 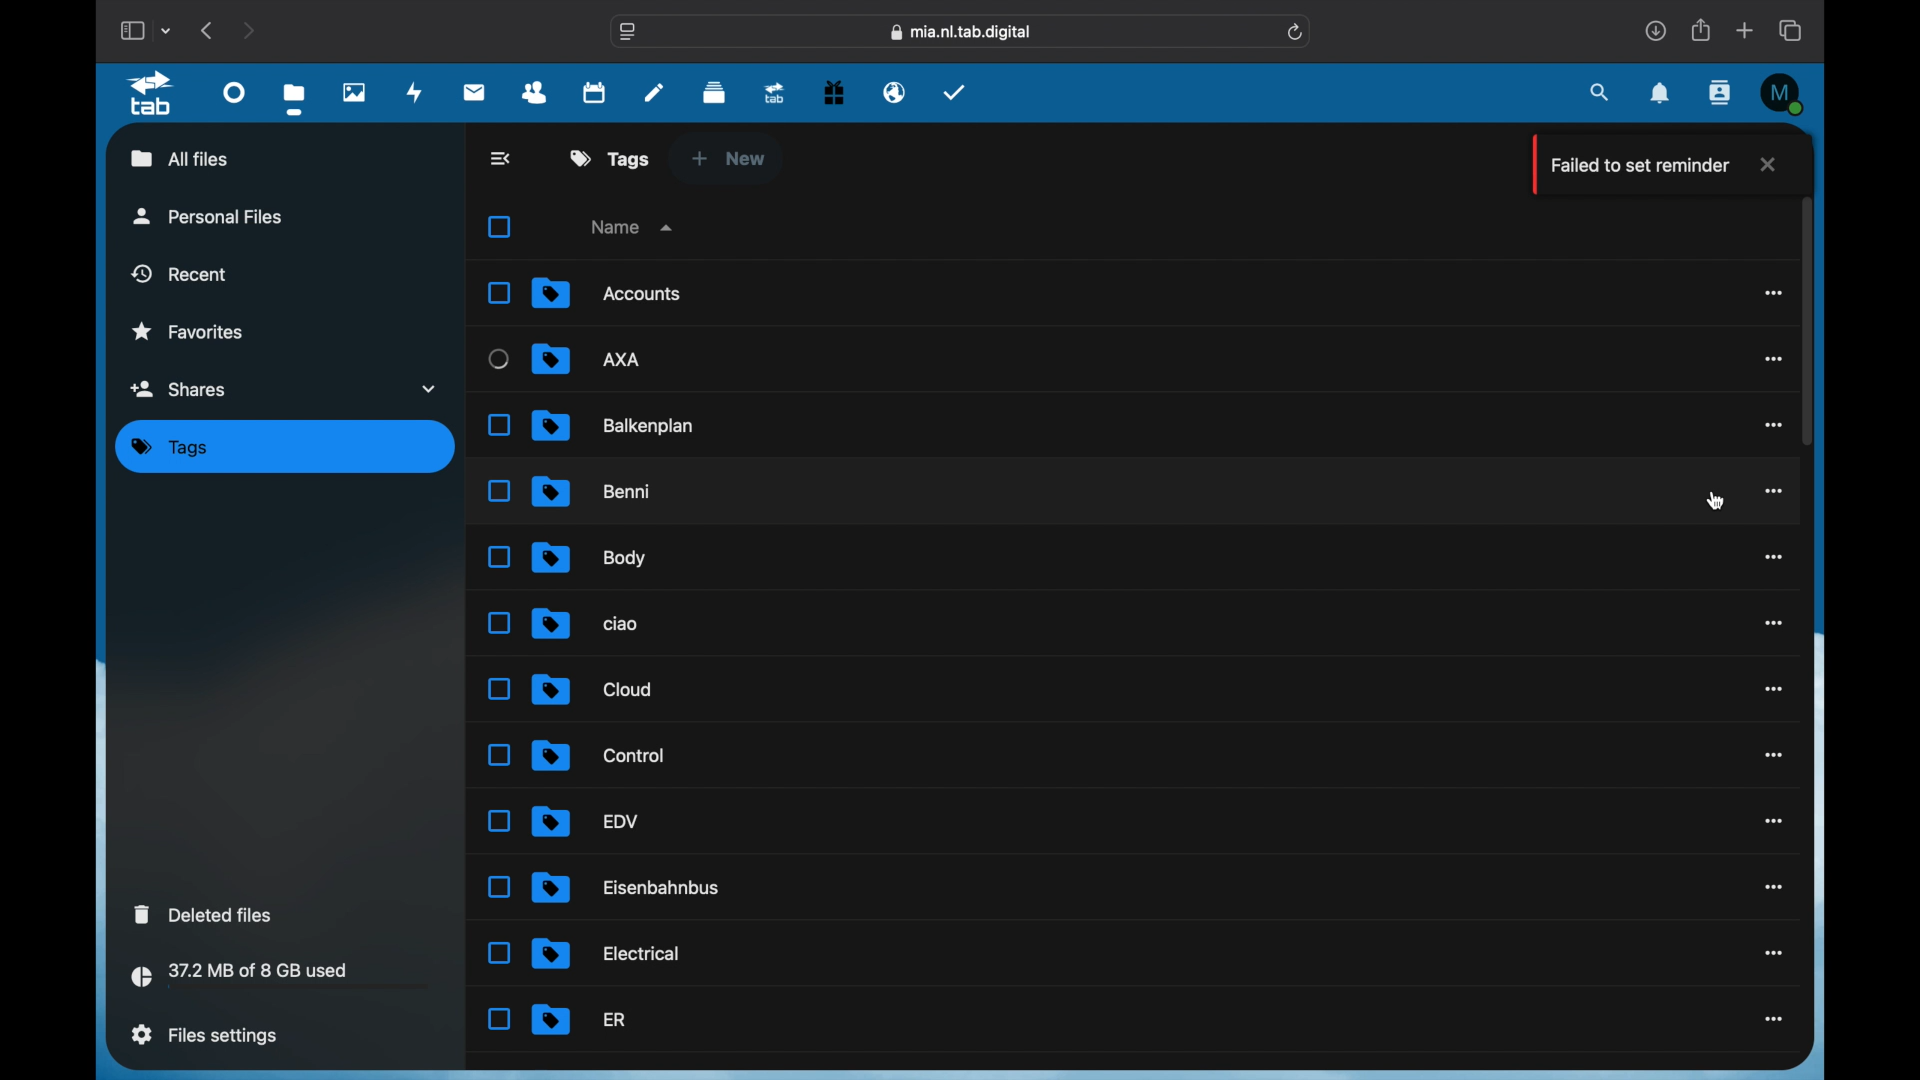 What do you see at coordinates (234, 91) in the screenshot?
I see `dashboard` at bounding box center [234, 91].